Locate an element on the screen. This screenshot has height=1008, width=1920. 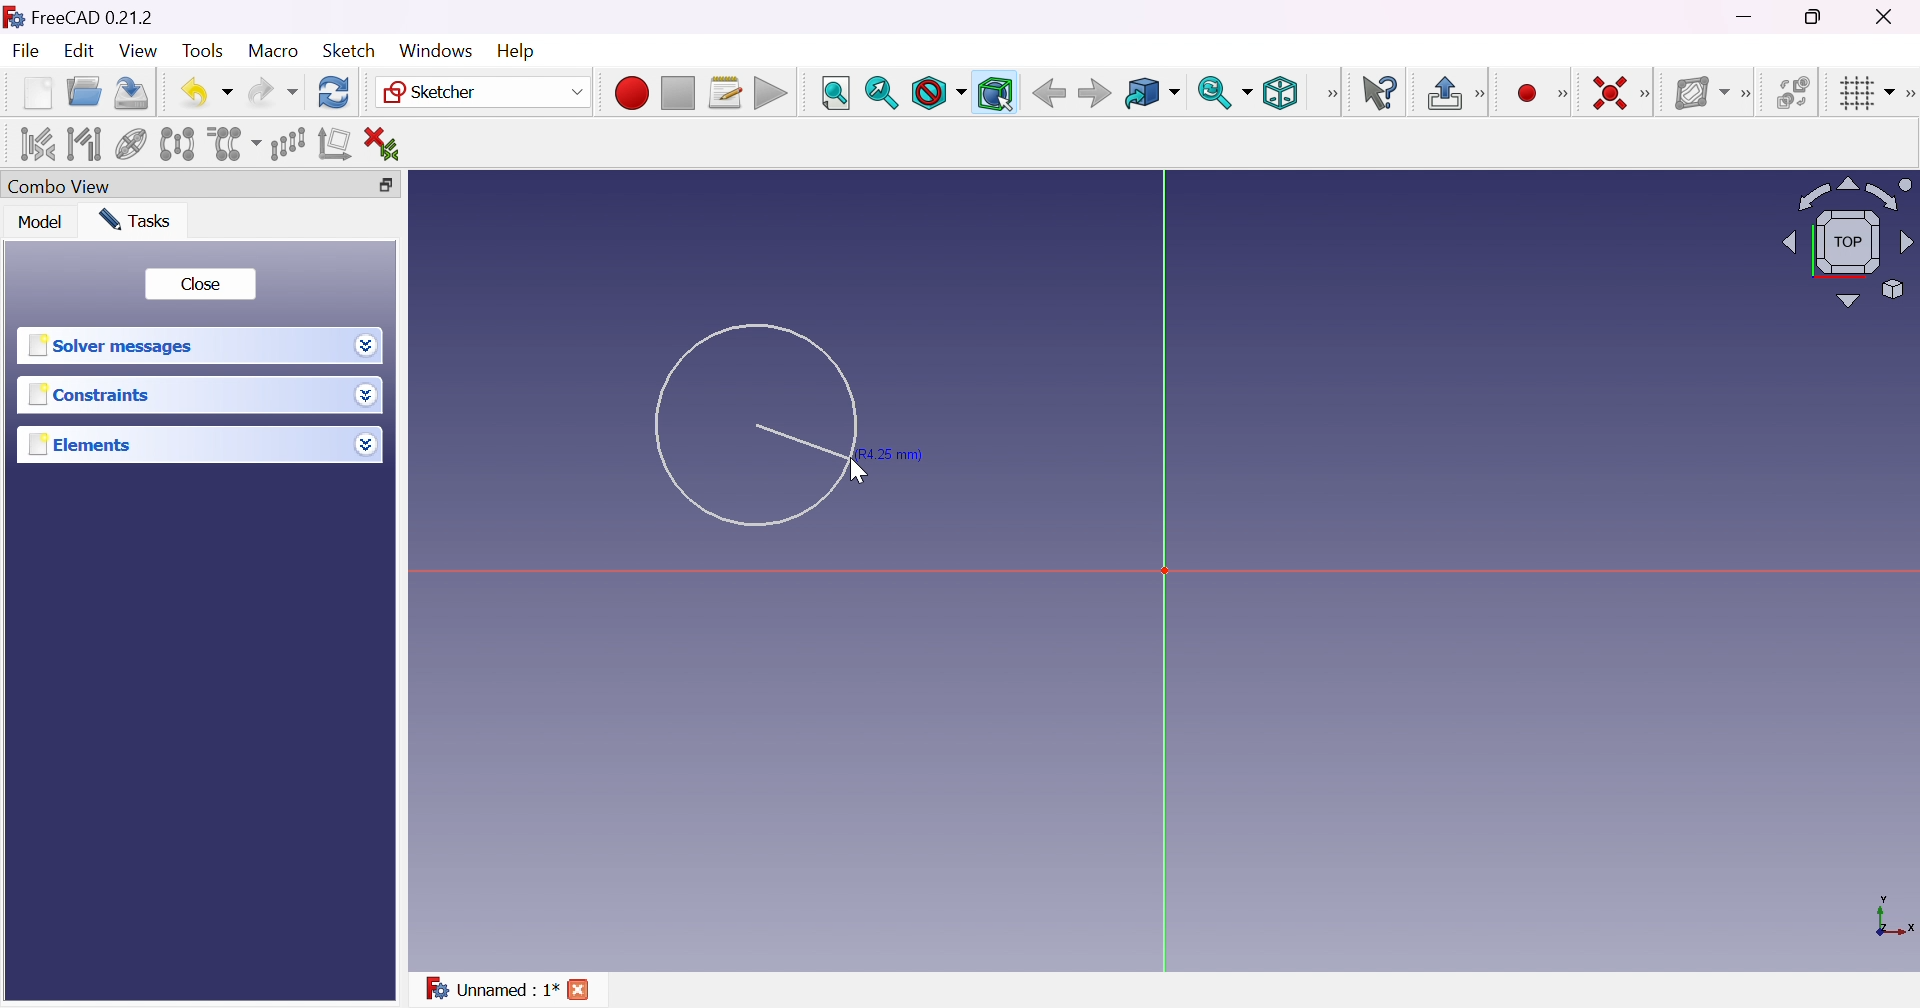
Leave sketch is located at coordinates (1442, 92).